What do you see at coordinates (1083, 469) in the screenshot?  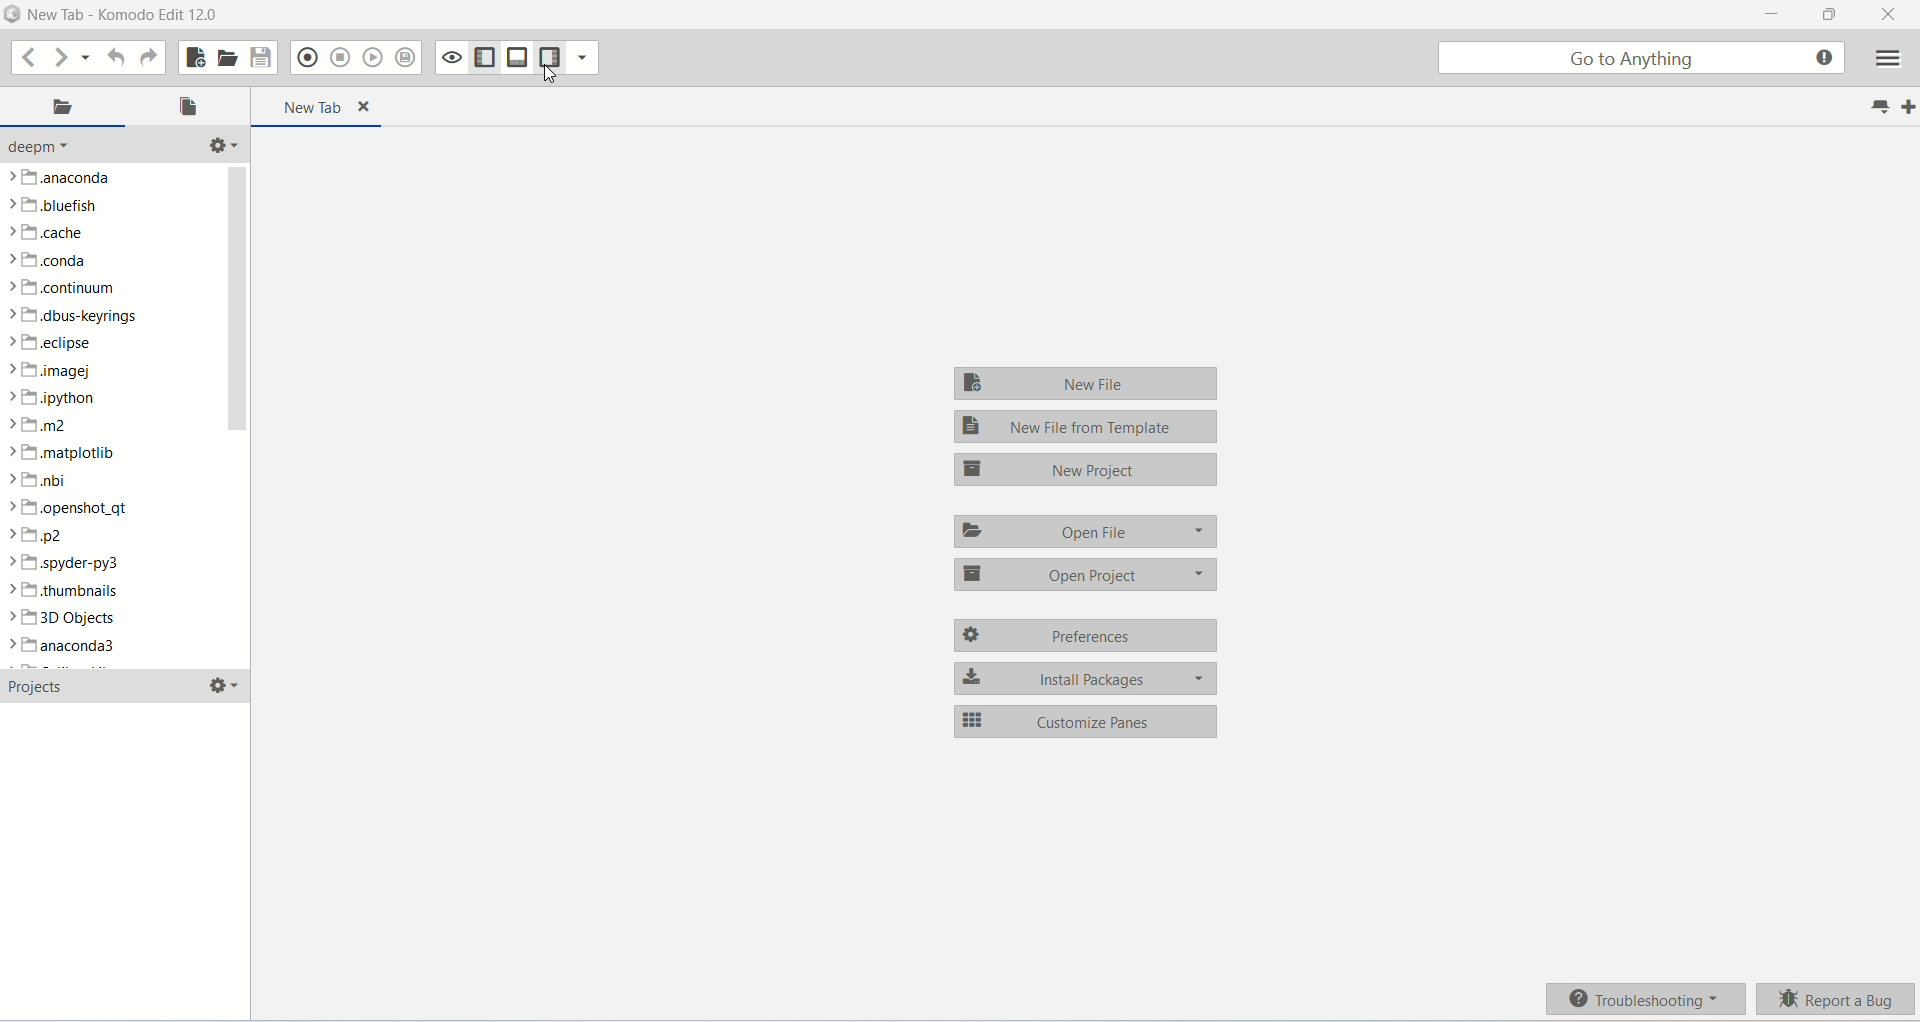 I see `new project` at bounding box center [1083, 469].